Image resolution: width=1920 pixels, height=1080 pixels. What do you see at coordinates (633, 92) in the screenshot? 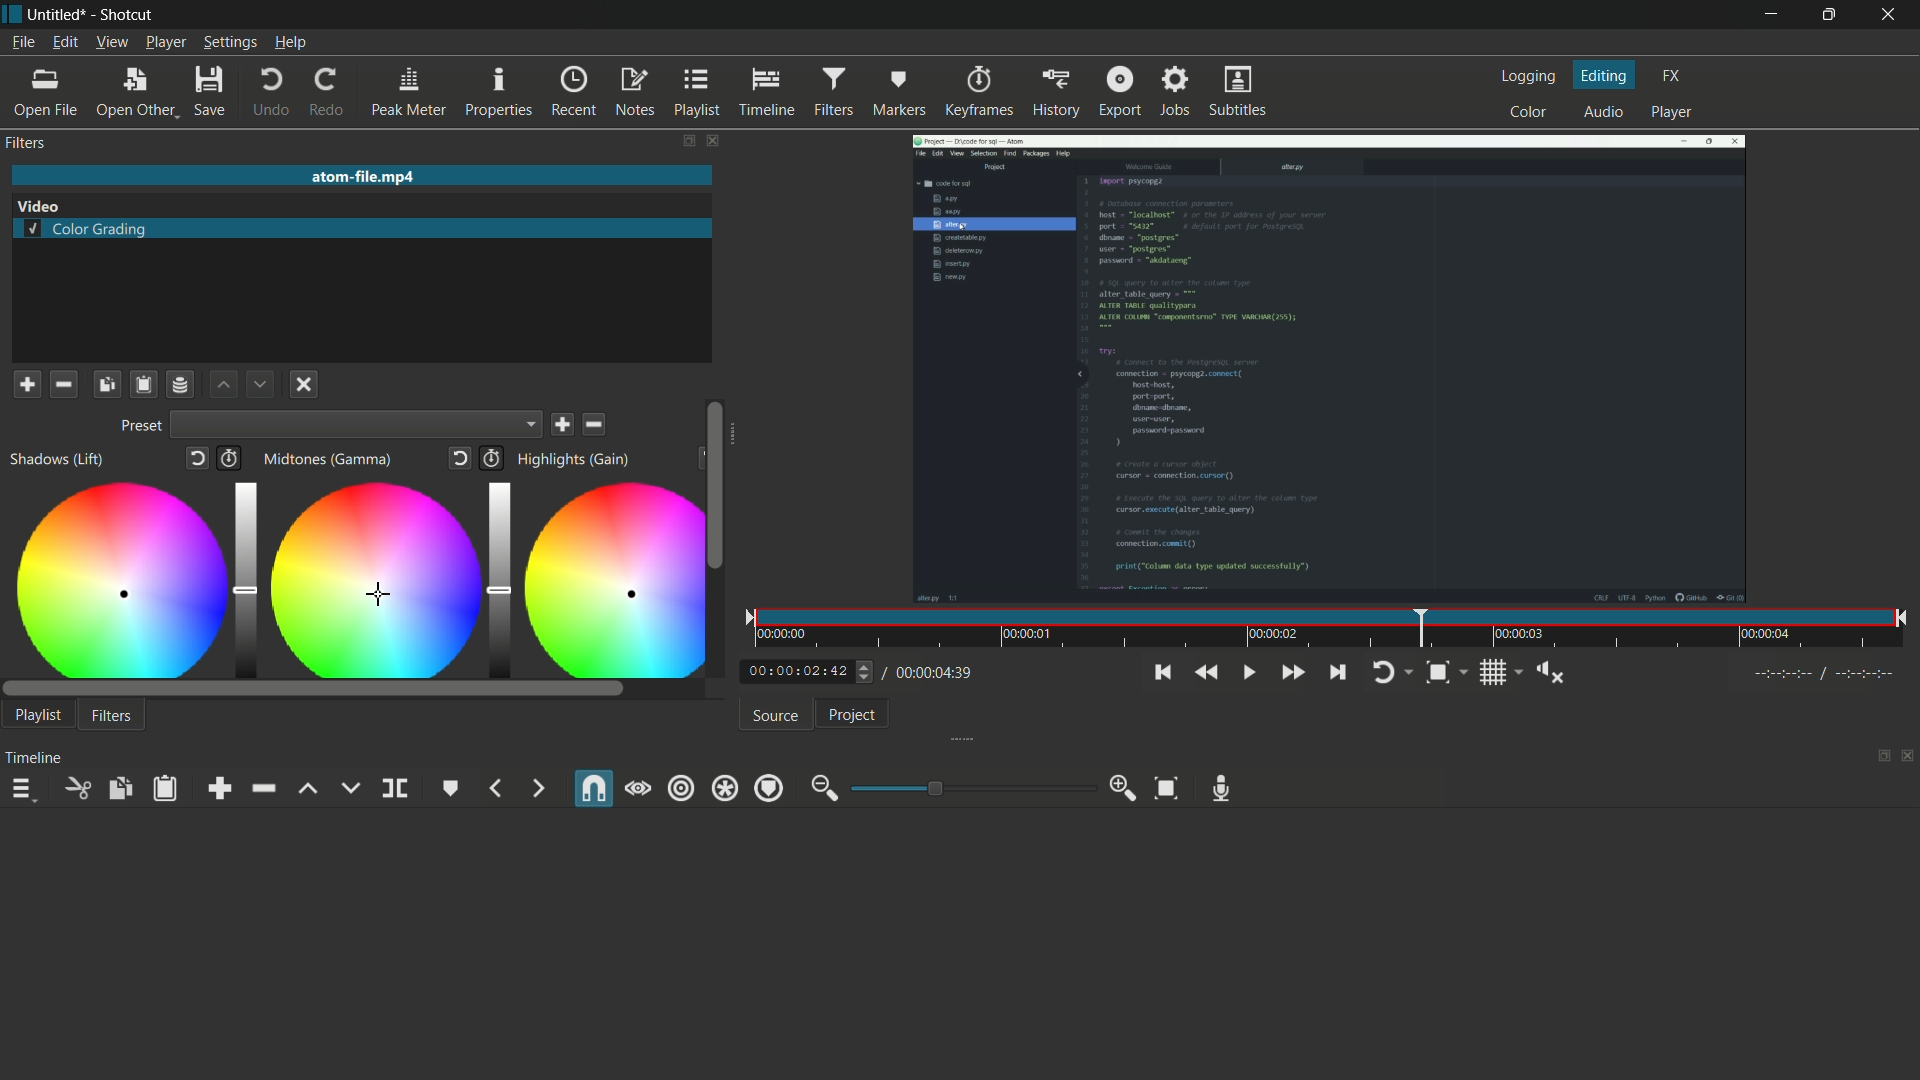
I see `notes` at bounding box center [633, 92].